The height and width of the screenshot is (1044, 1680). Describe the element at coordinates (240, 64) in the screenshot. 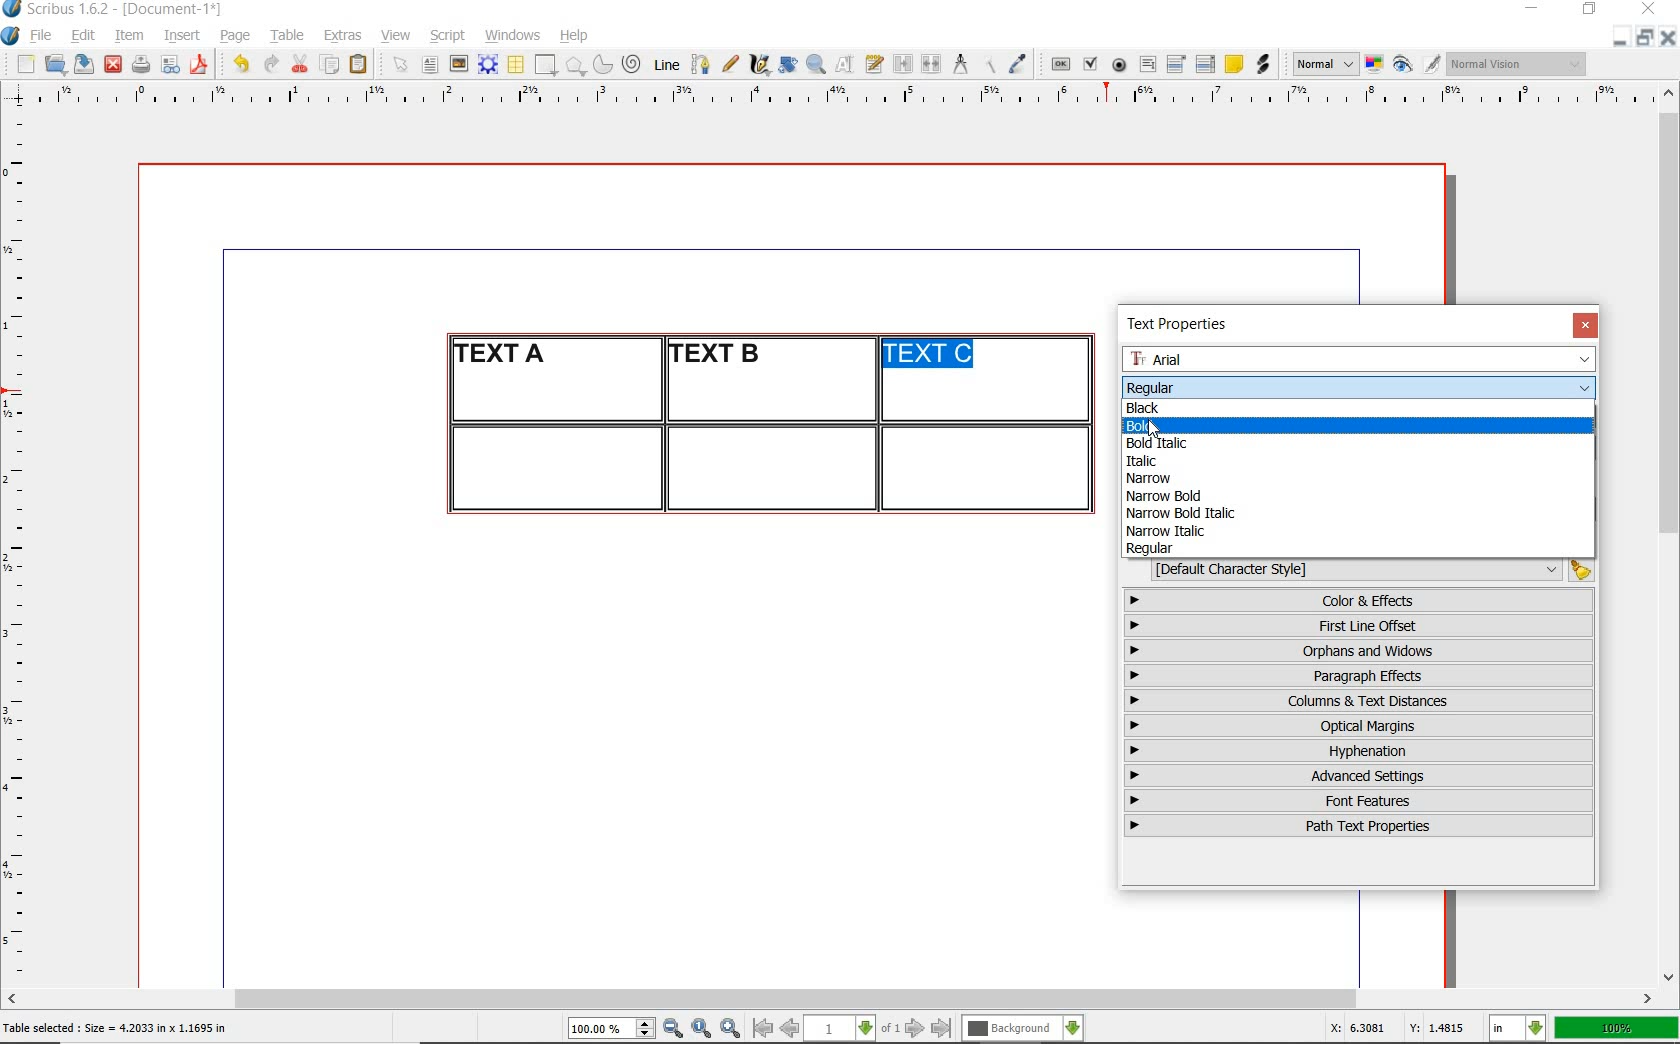

I see `undo` at that location.